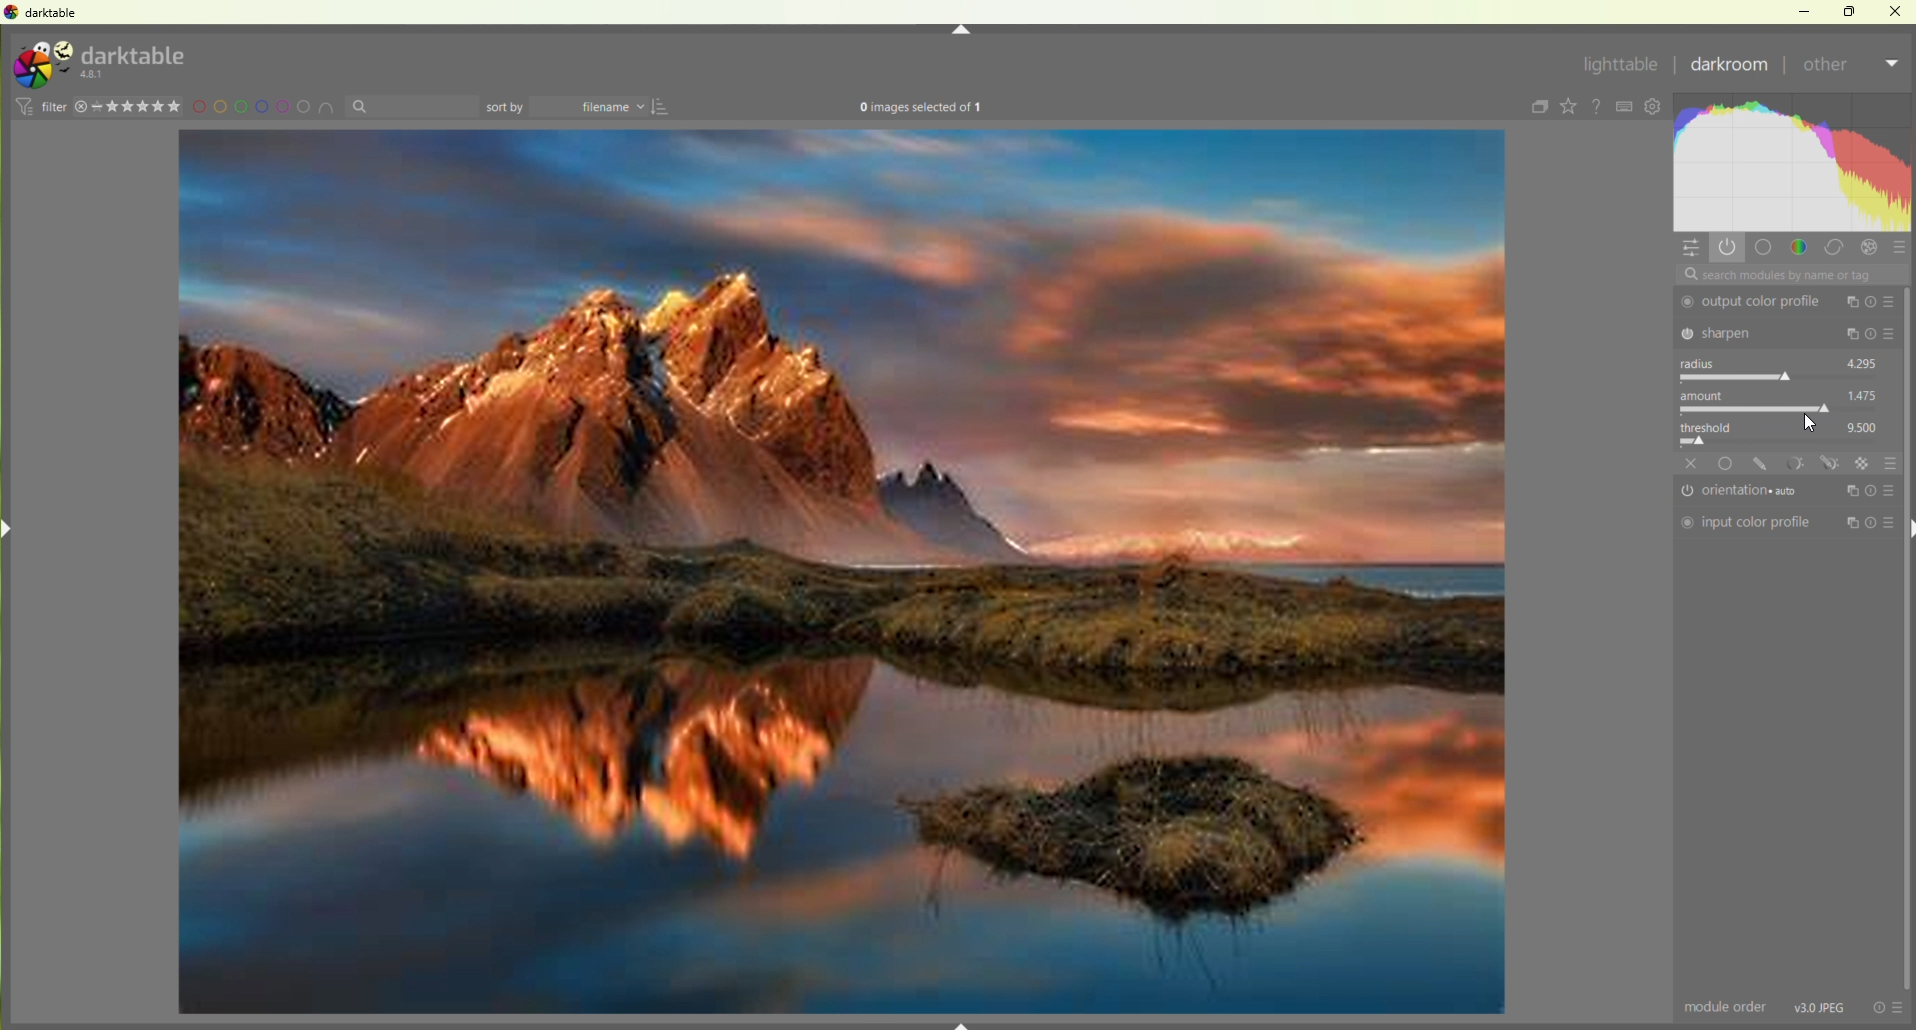 This screenshot has width=1916, height=1030. Describe the element at coordinates (1657, 108) in the screenshot. I see `Settings` at that location.